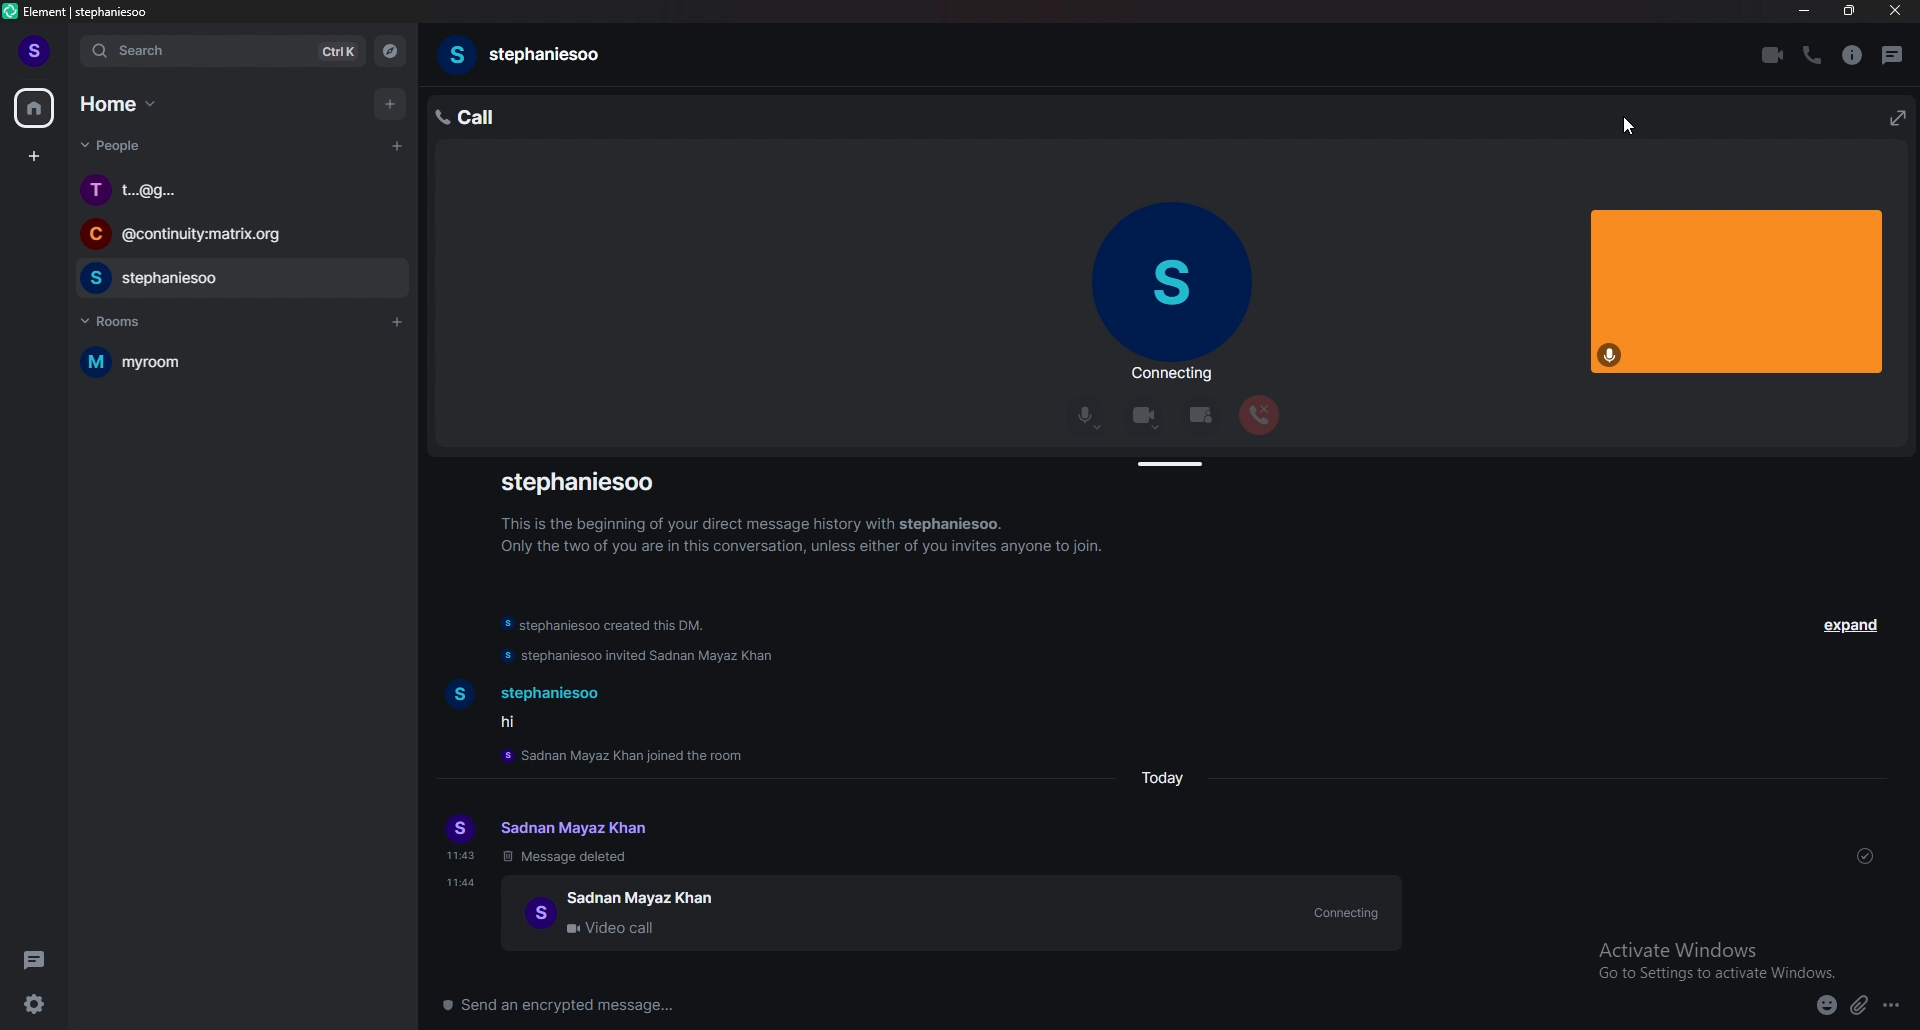  What do you see at coordinates (1853, 627) in the screenshot?
I see `expand` at bounding box center [1853, 627].